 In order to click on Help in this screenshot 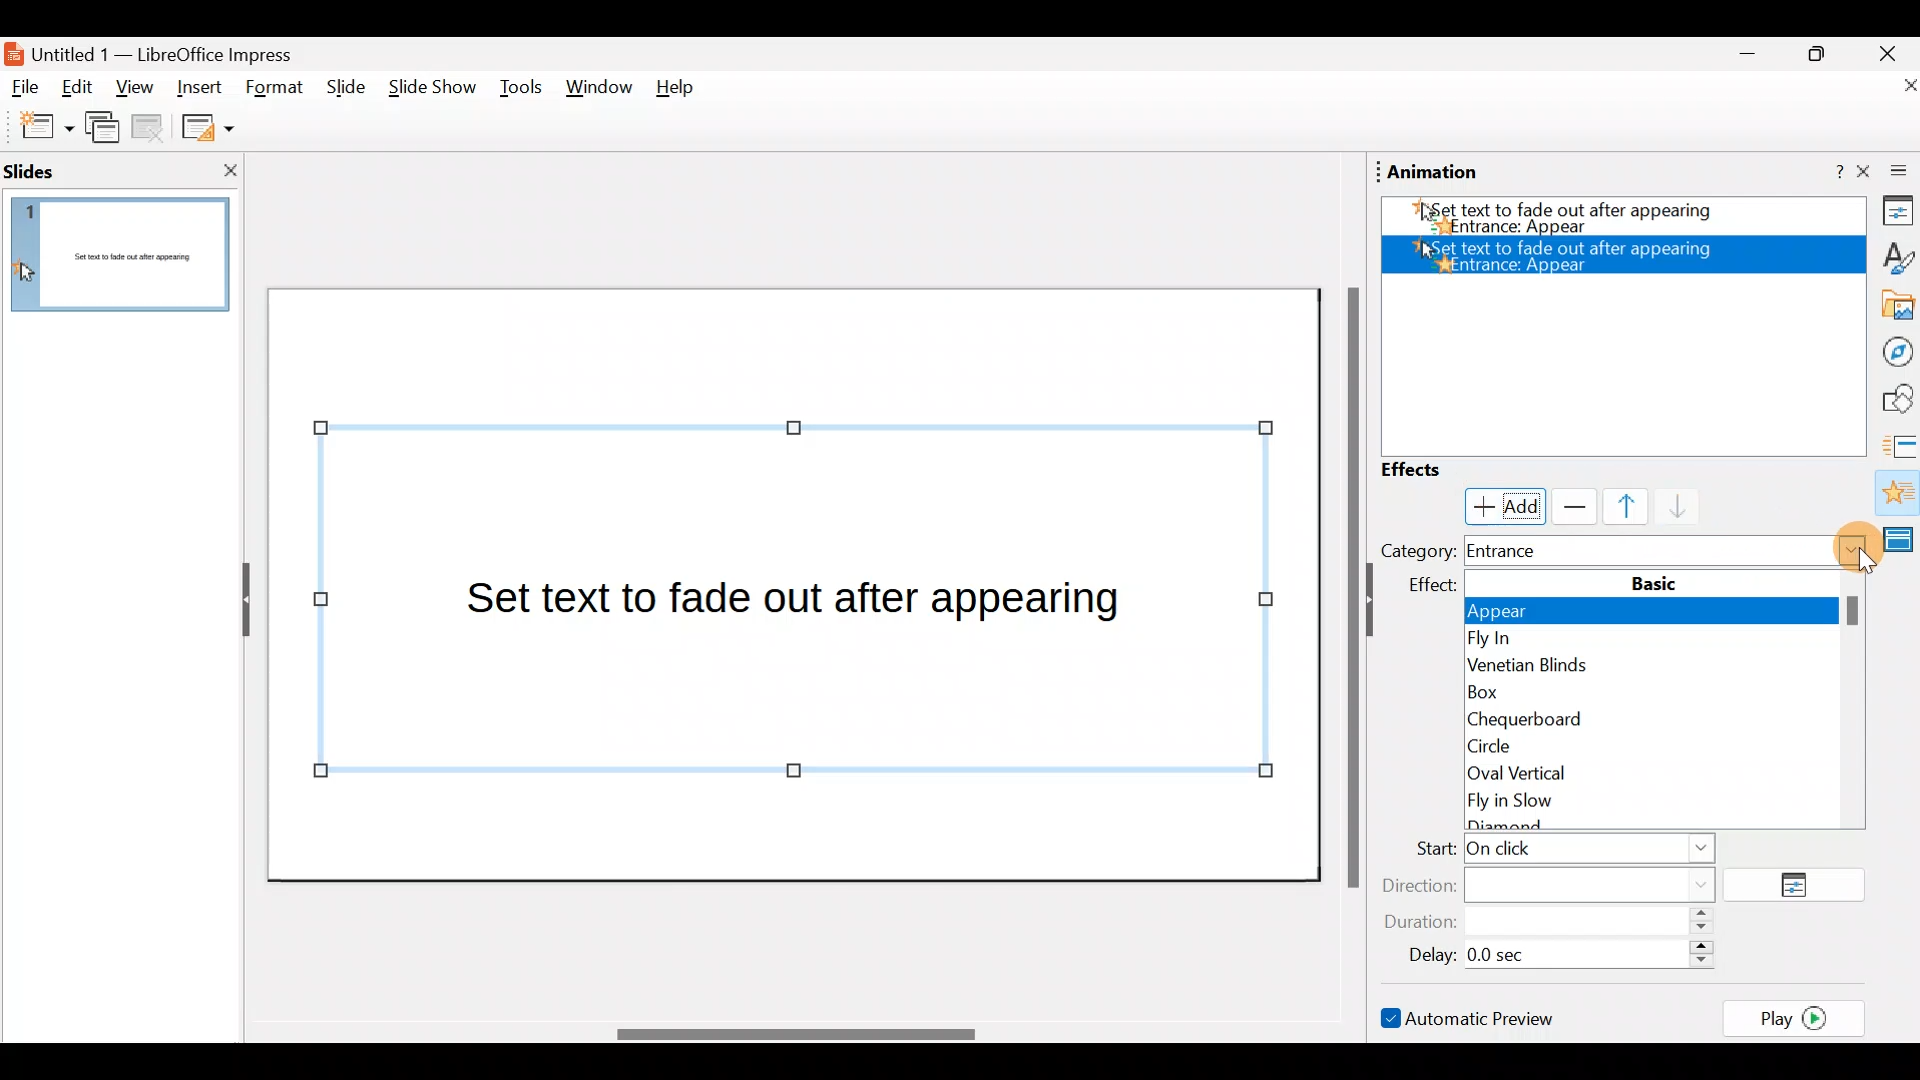, I will do `click(683, 92)`.